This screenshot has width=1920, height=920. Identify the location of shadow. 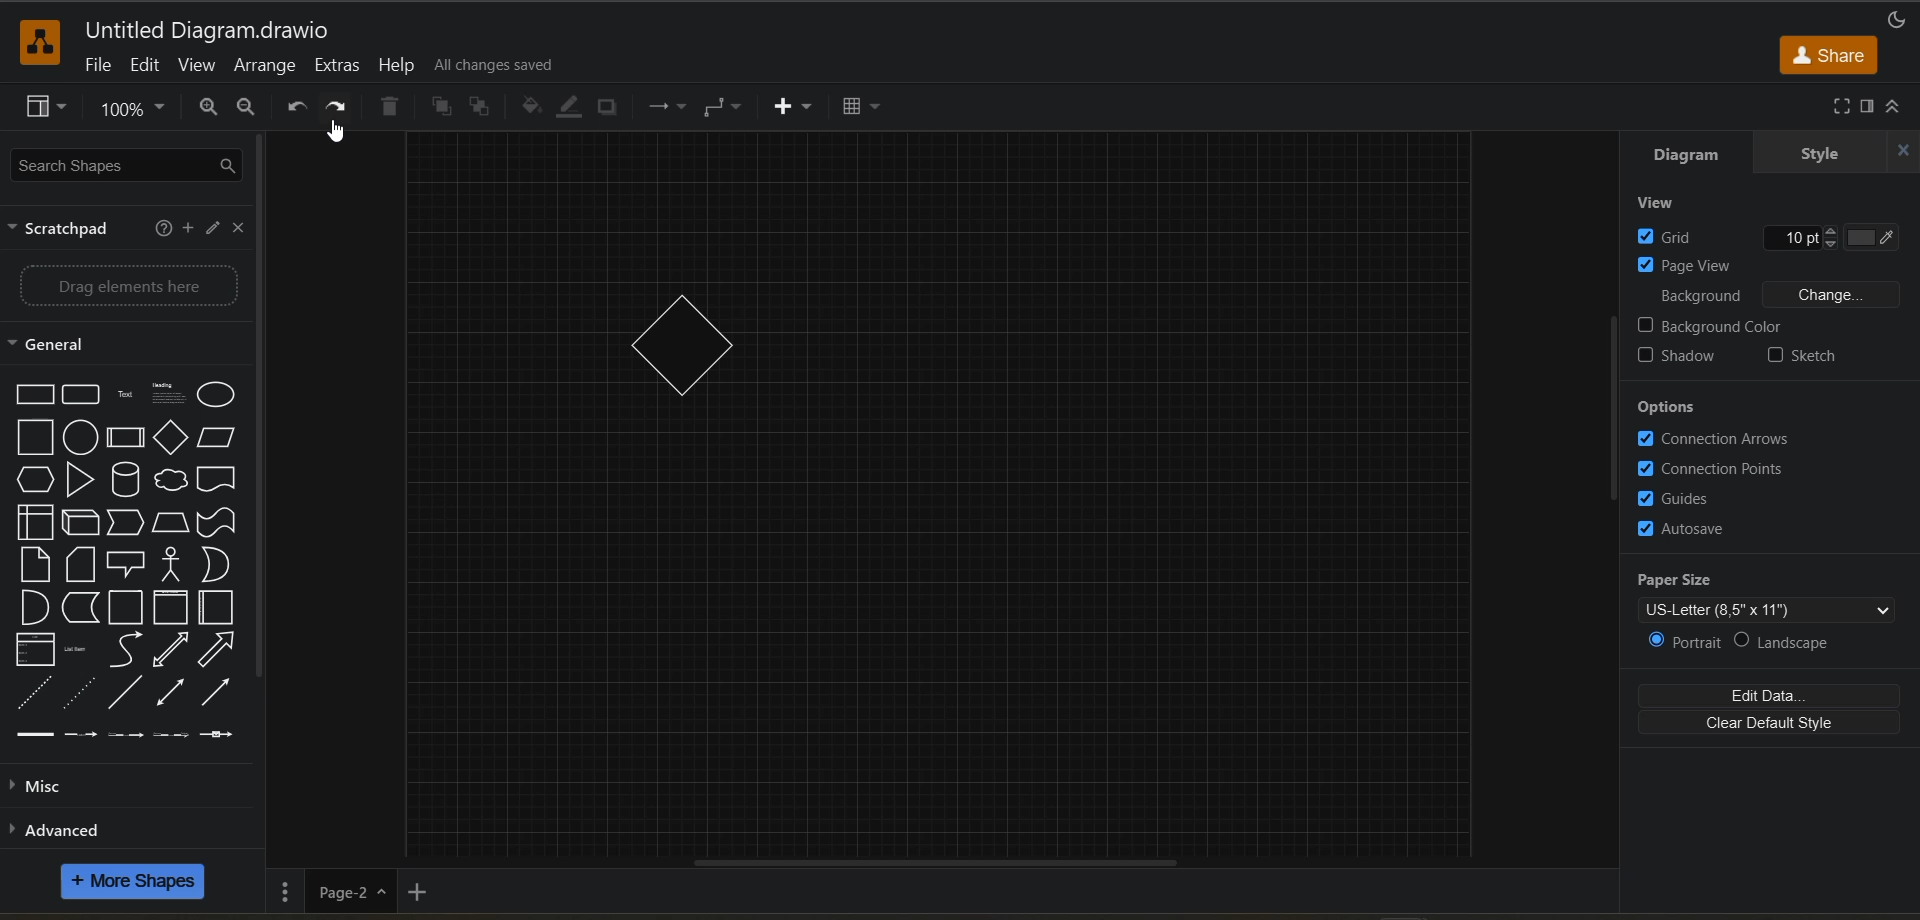
(607, 110).